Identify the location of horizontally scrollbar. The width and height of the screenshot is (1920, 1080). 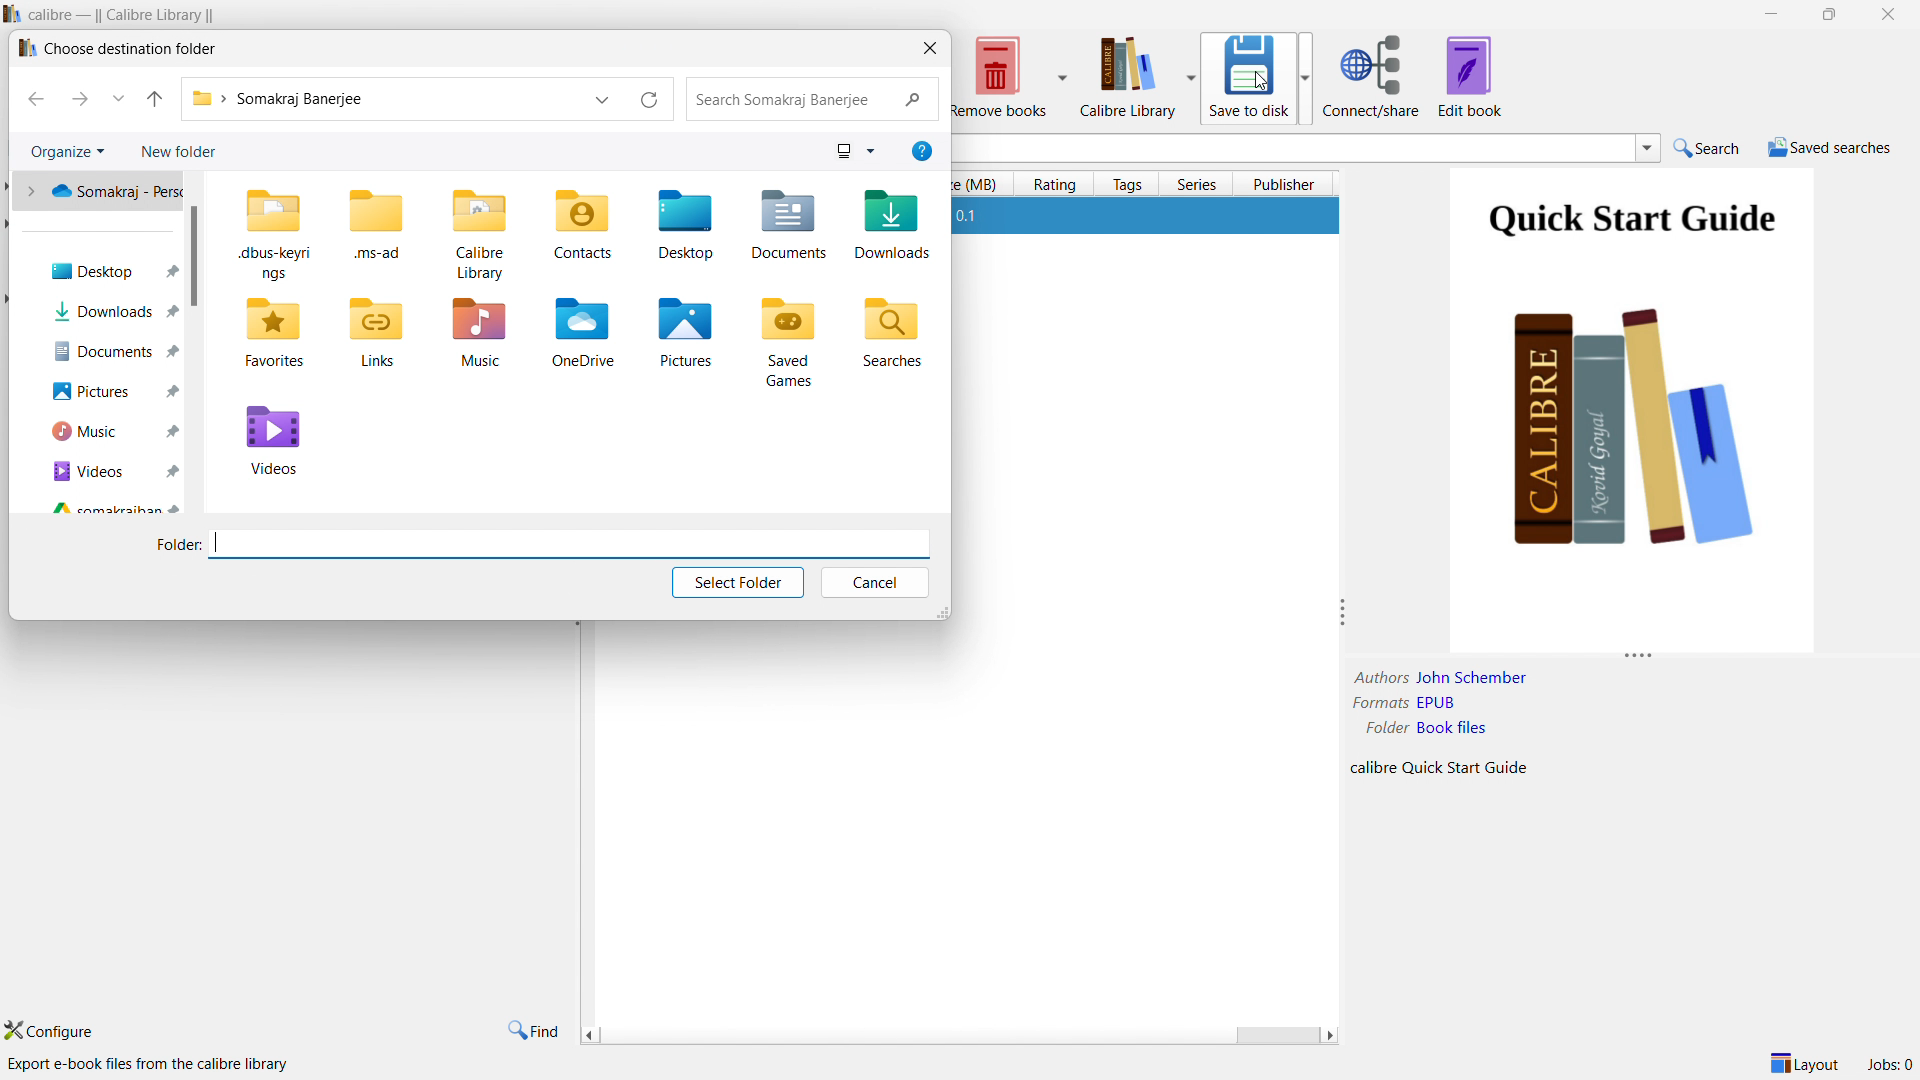
(962, 1035).